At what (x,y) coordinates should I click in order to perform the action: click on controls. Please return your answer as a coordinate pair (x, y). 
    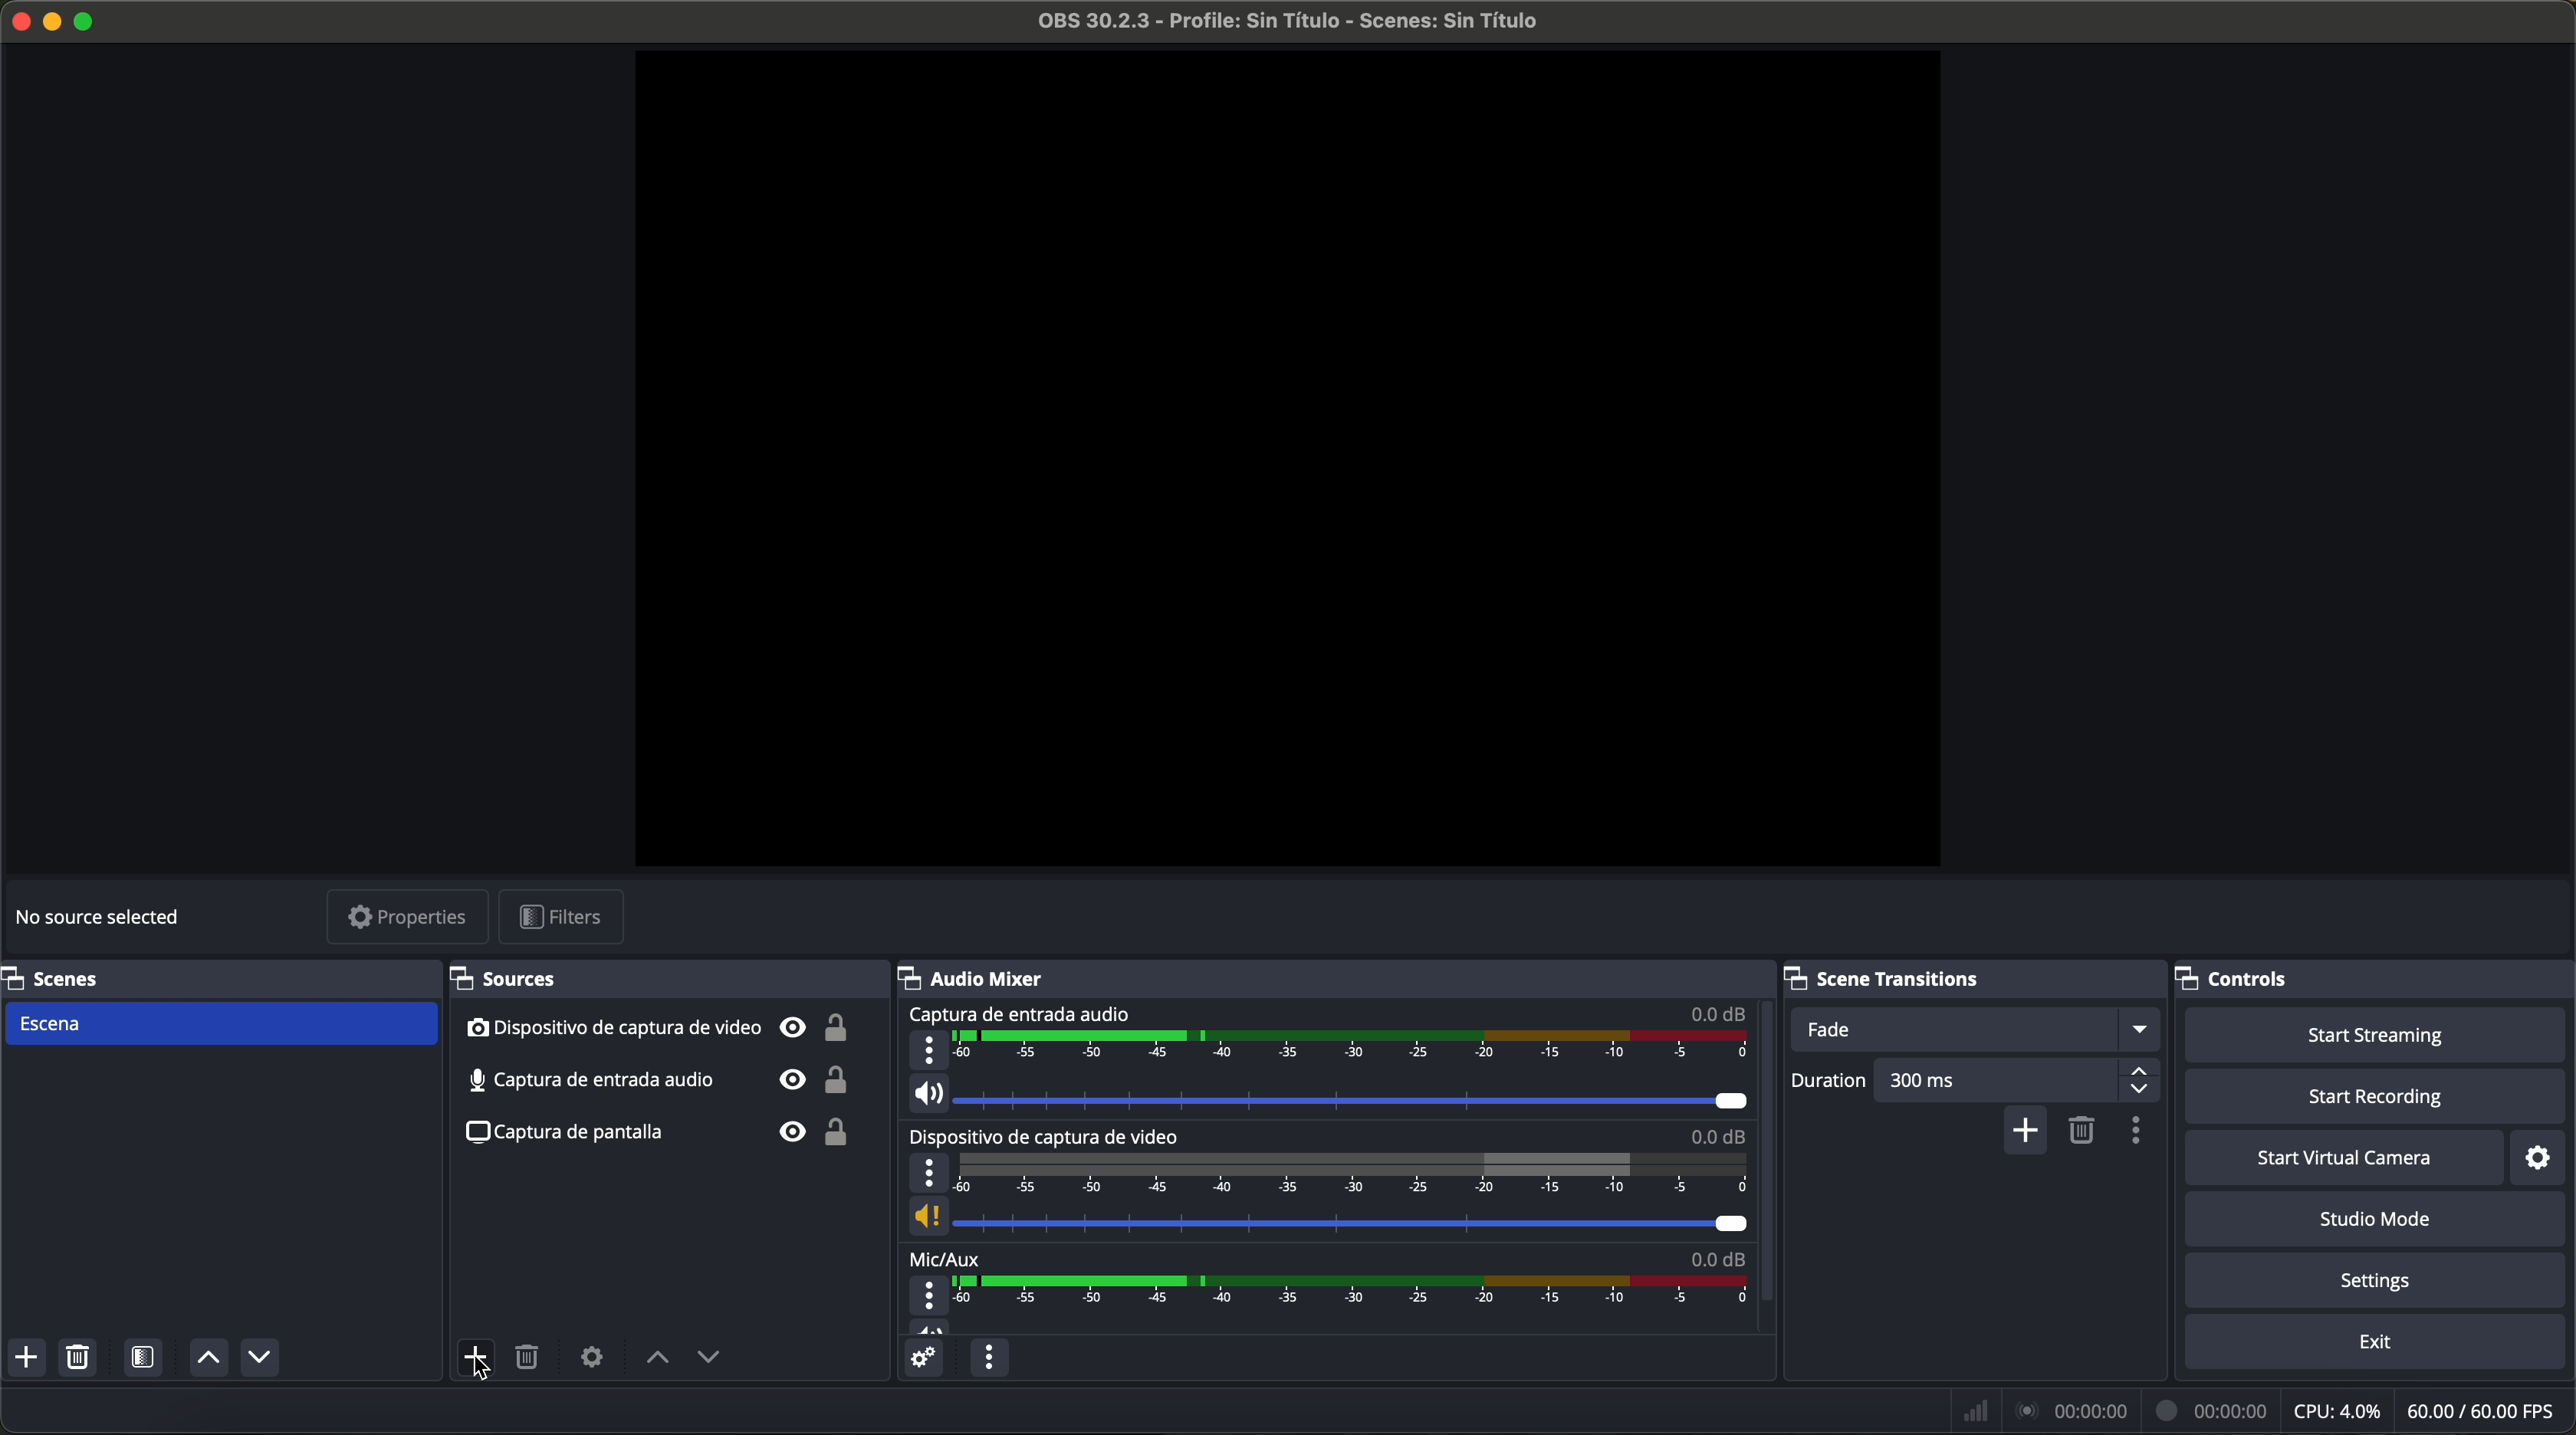
    Looking at the image, I should click on (2251, 974).